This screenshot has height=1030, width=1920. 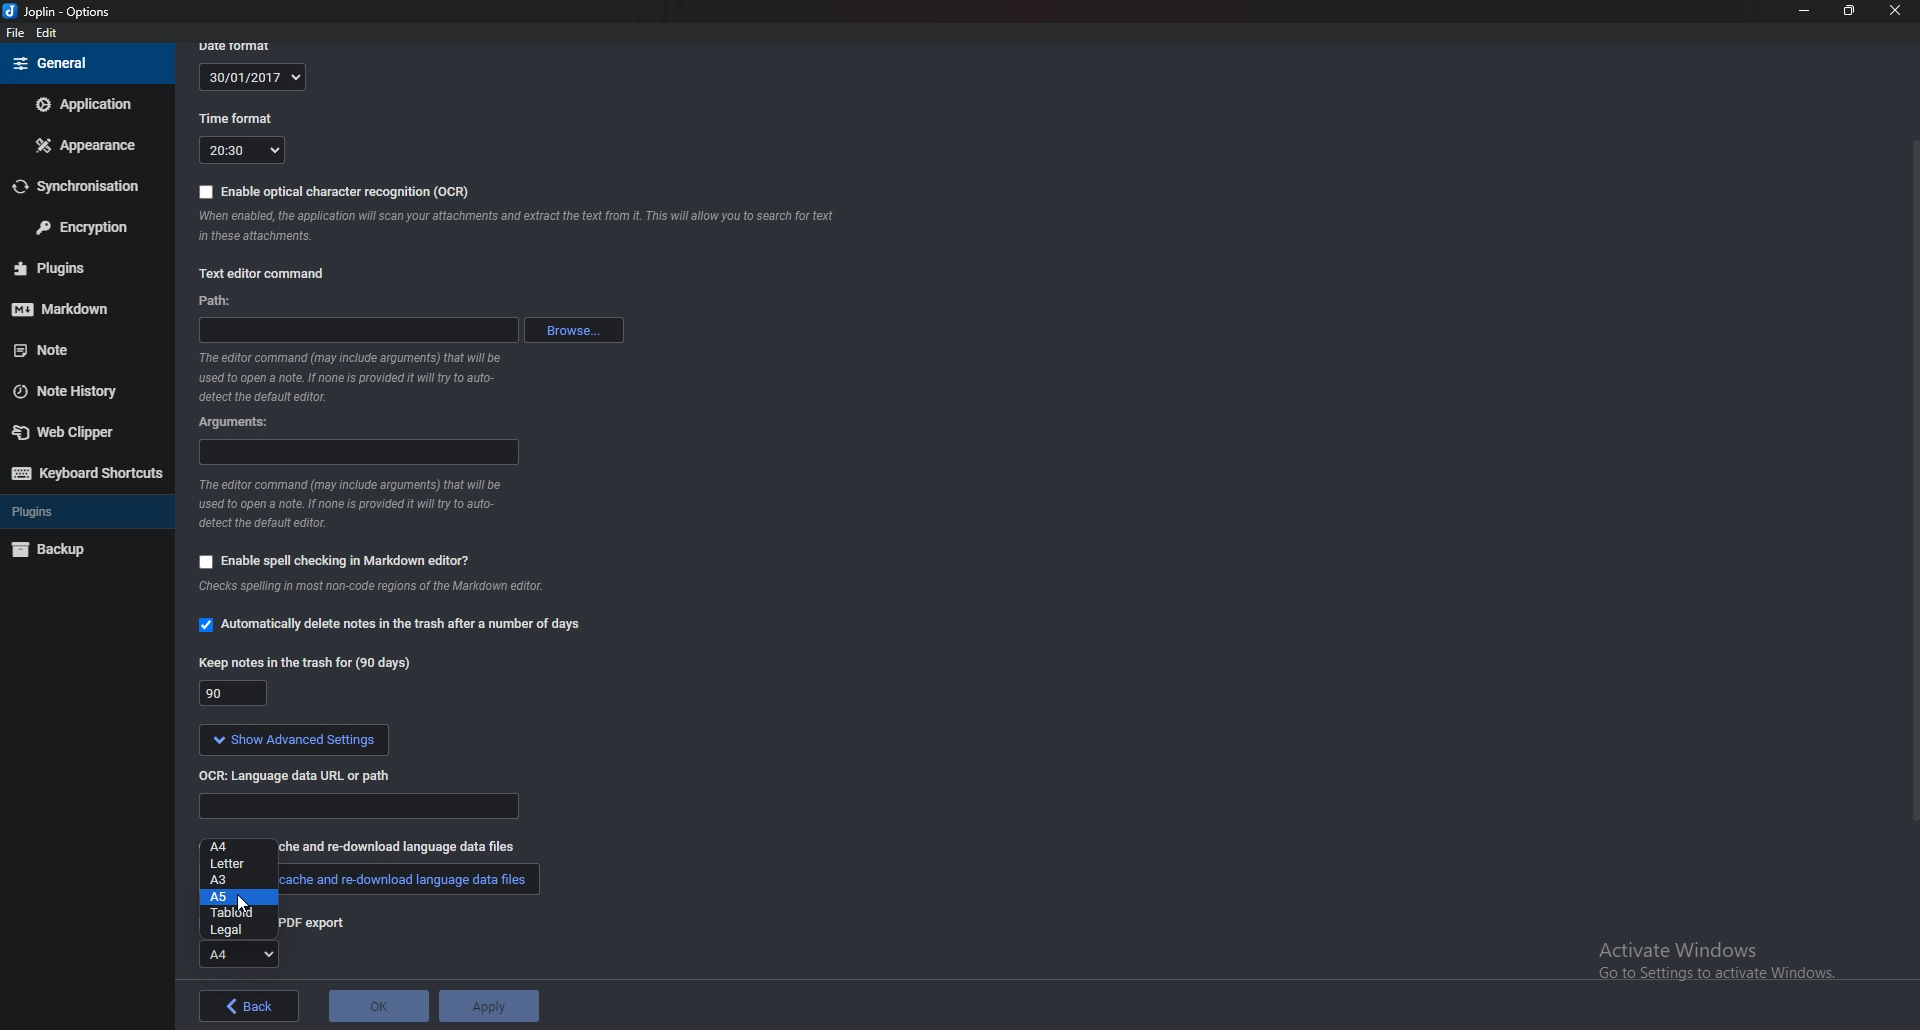 What do you see at coordinates (425, 884) in the screenshot?
I see `cache and re-download data files` at bounding box center [425, 884].